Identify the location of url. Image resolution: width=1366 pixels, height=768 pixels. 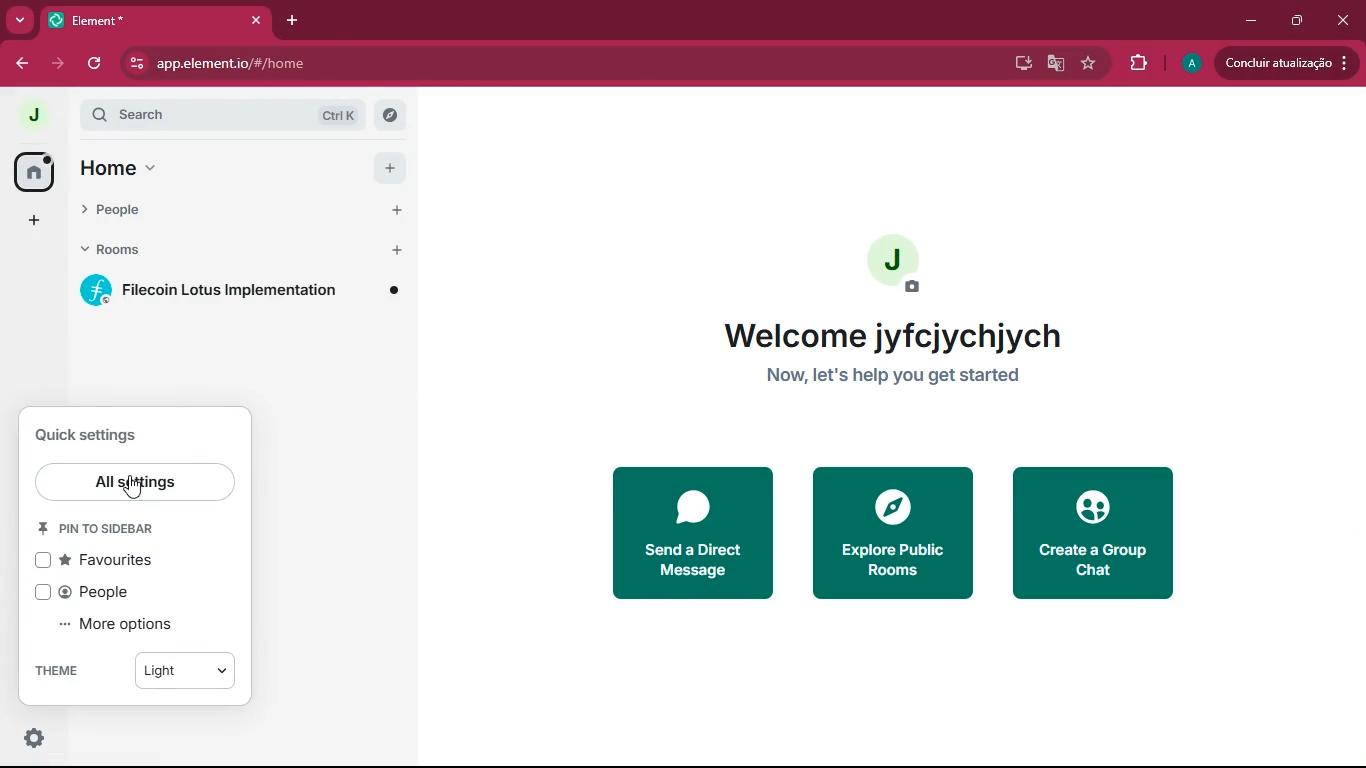
(353, 64).